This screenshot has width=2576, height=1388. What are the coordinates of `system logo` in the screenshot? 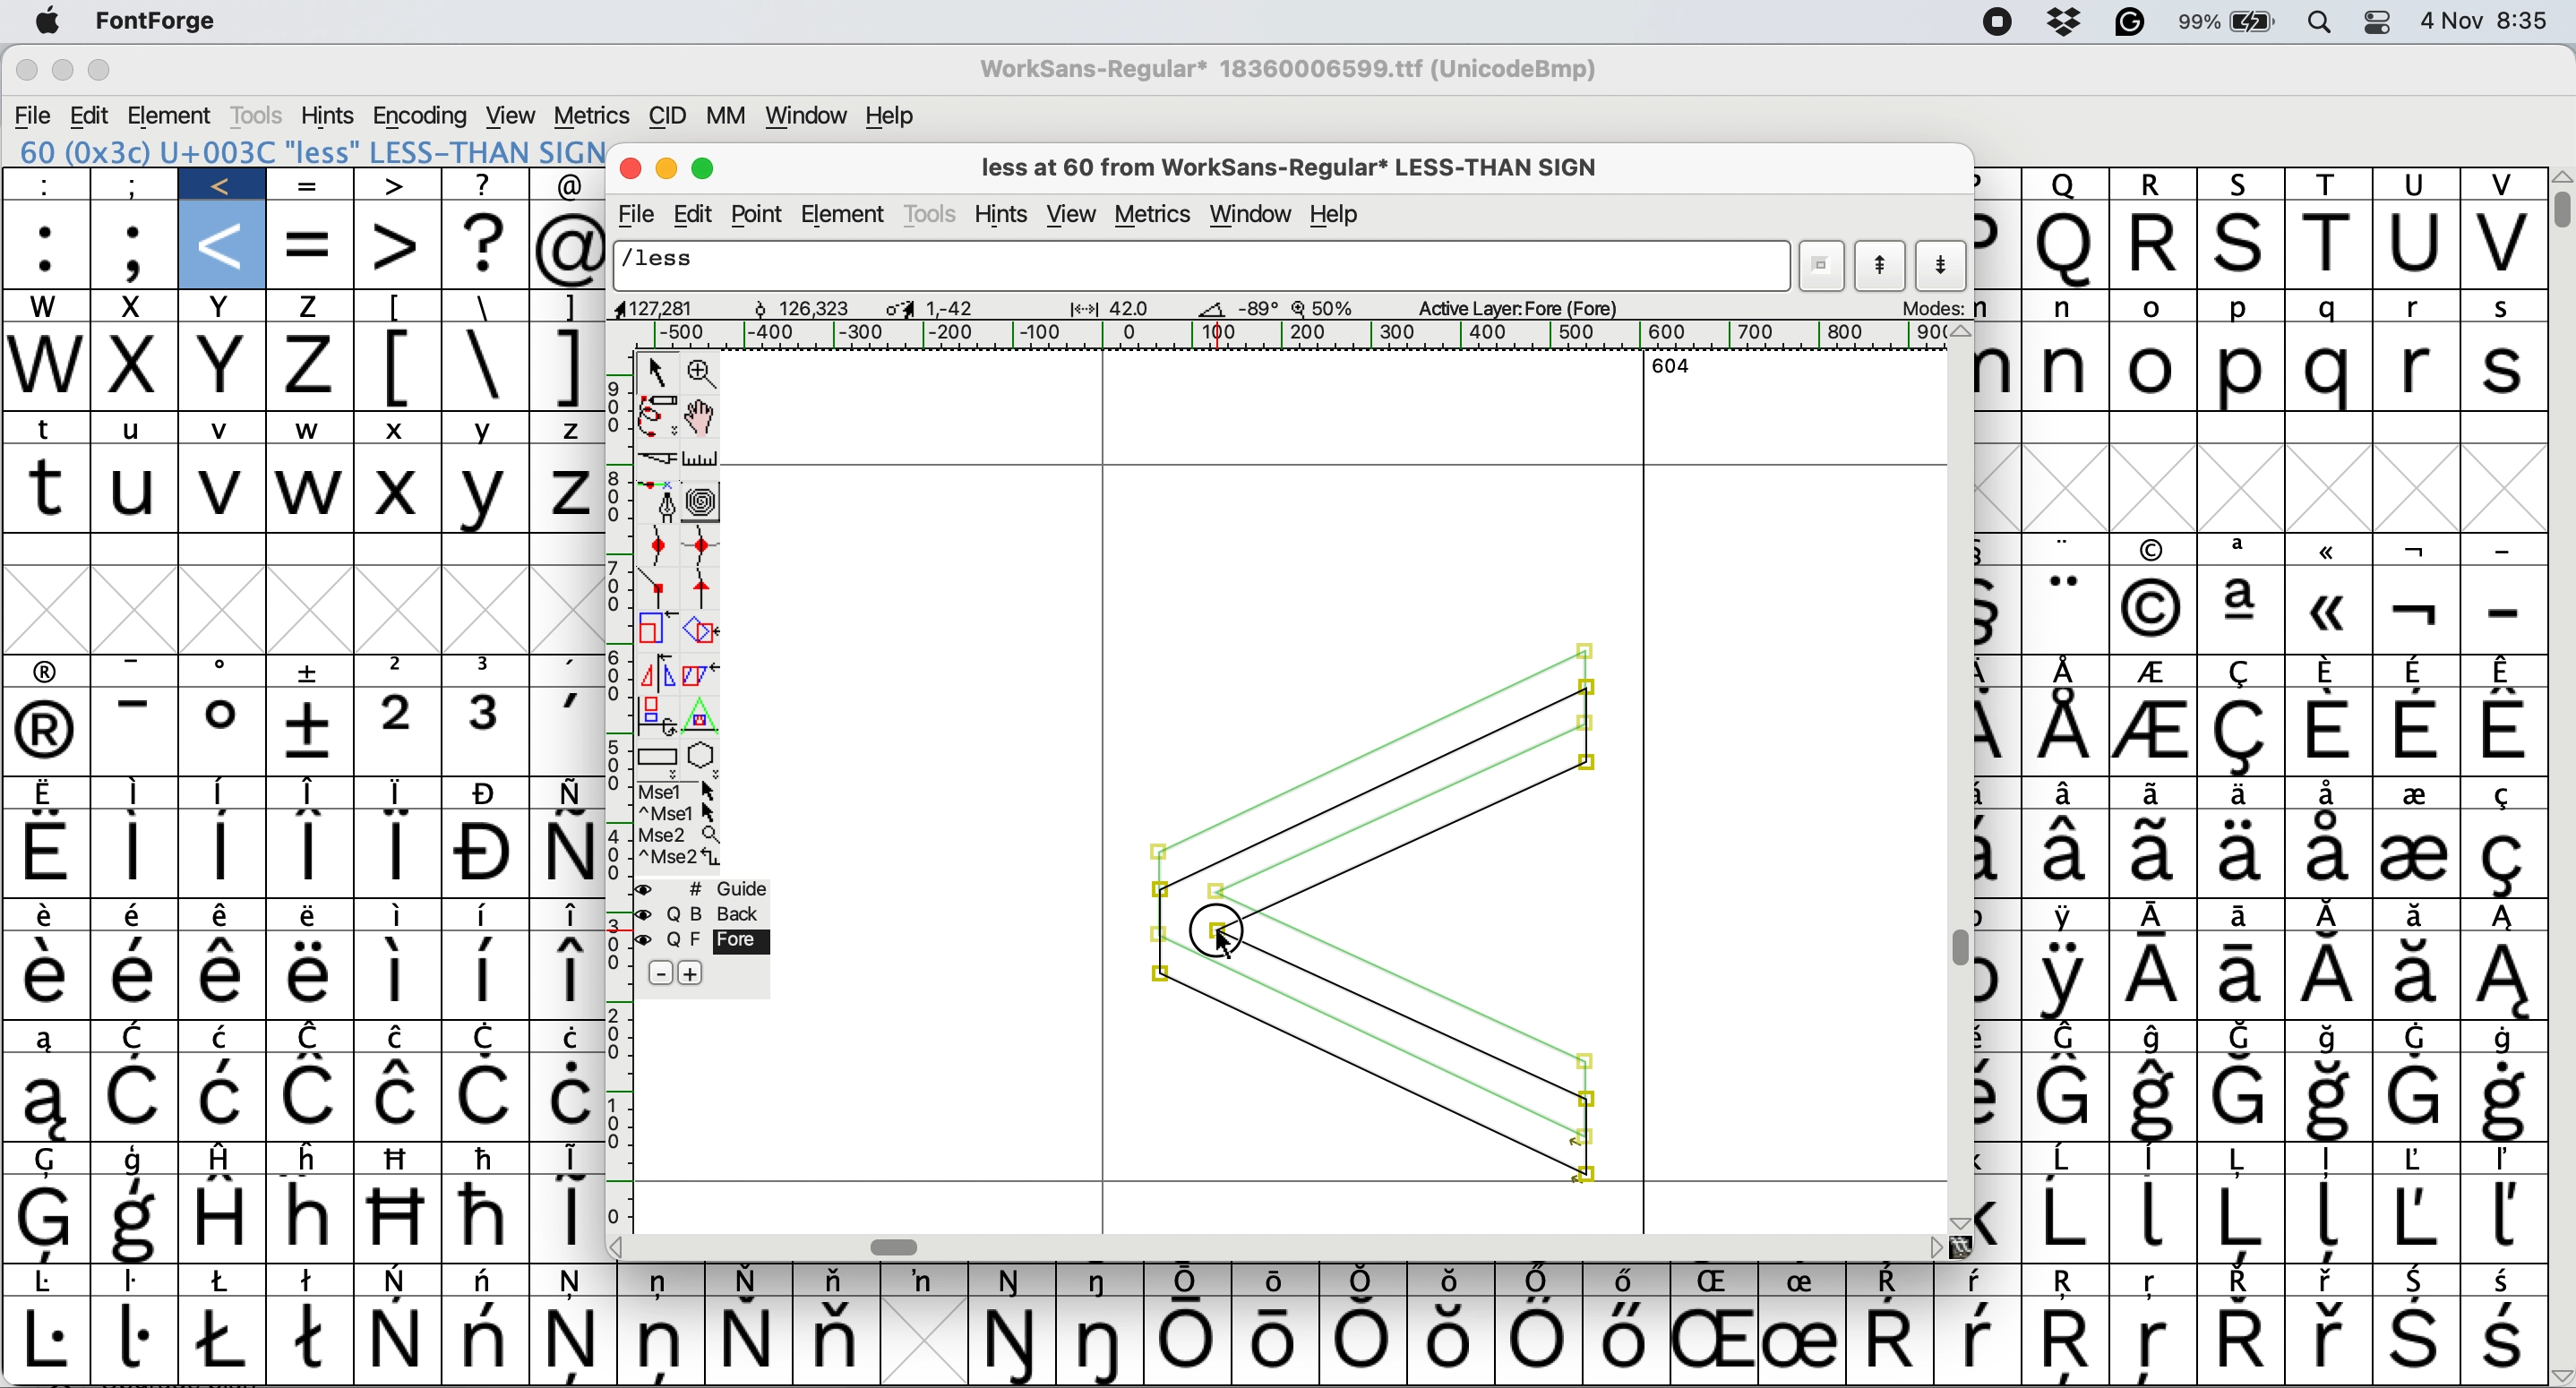 It's located at (50, 21).